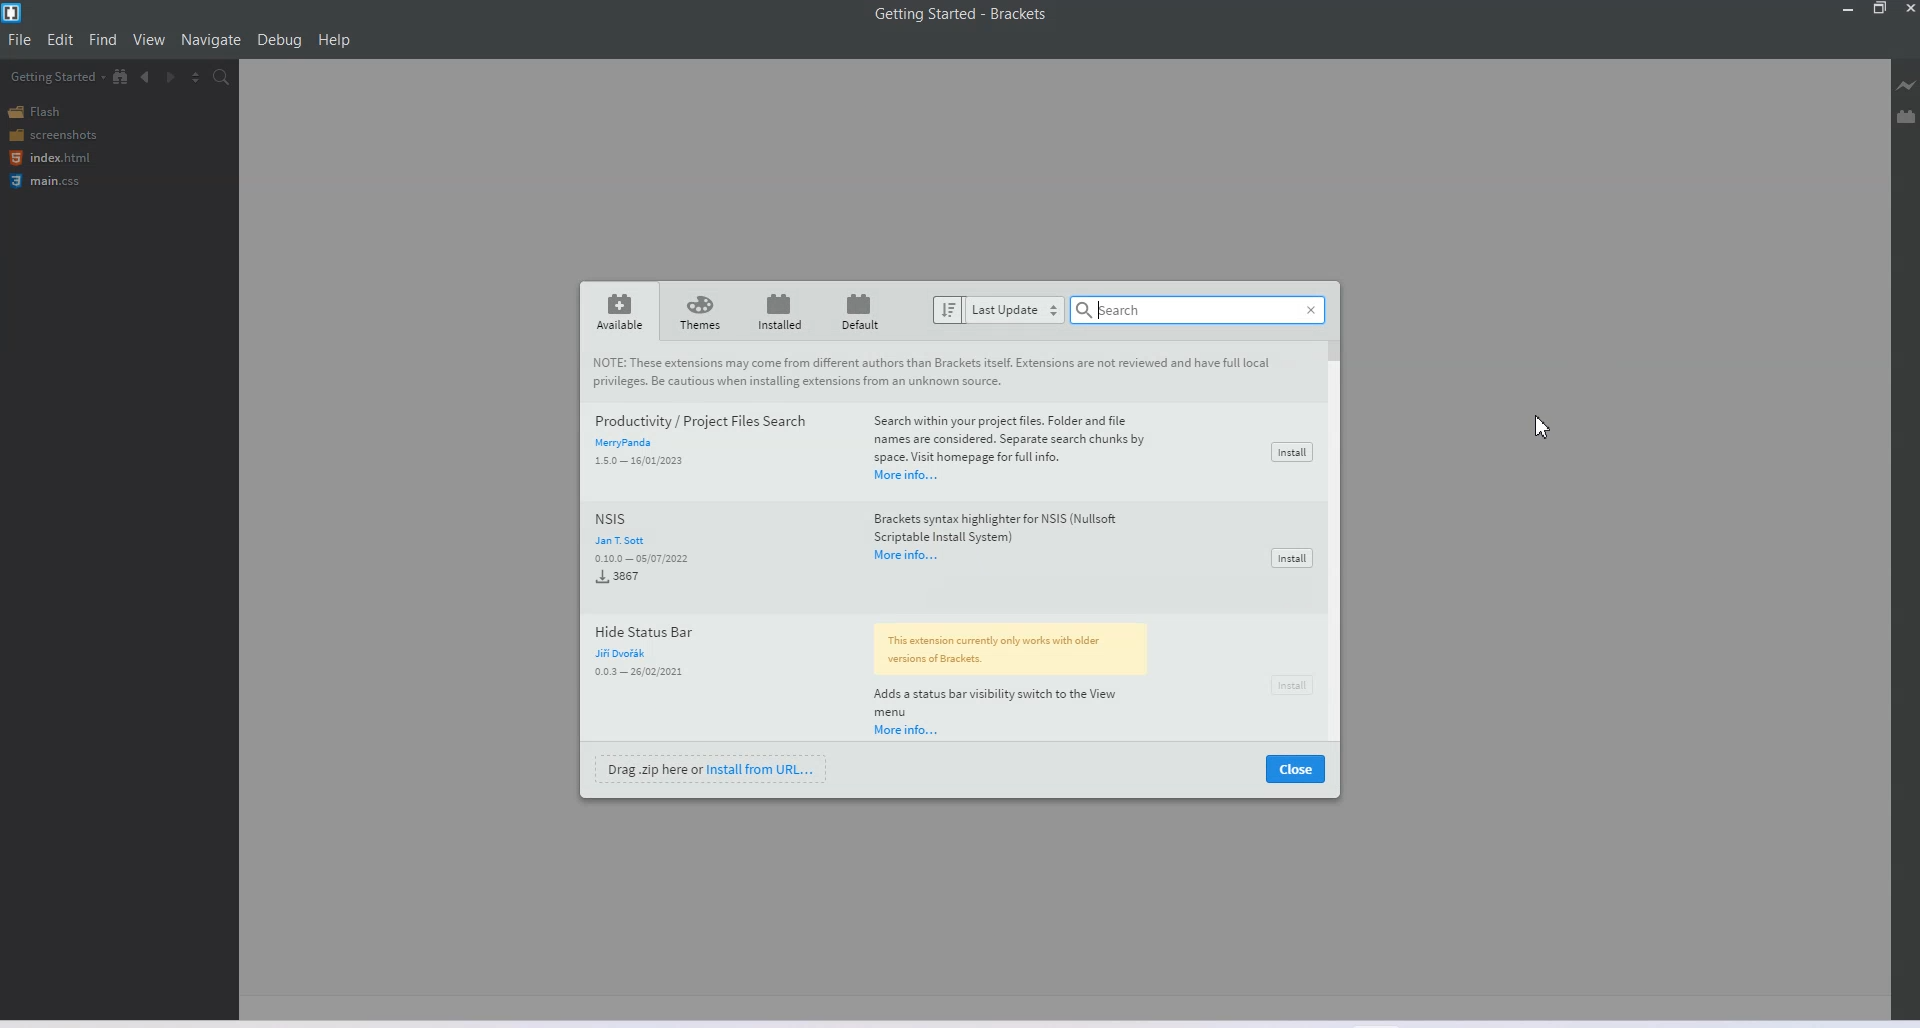 The width and height of the screenshot is (1920, 1028). I want to click on sort, so click(948, 311).